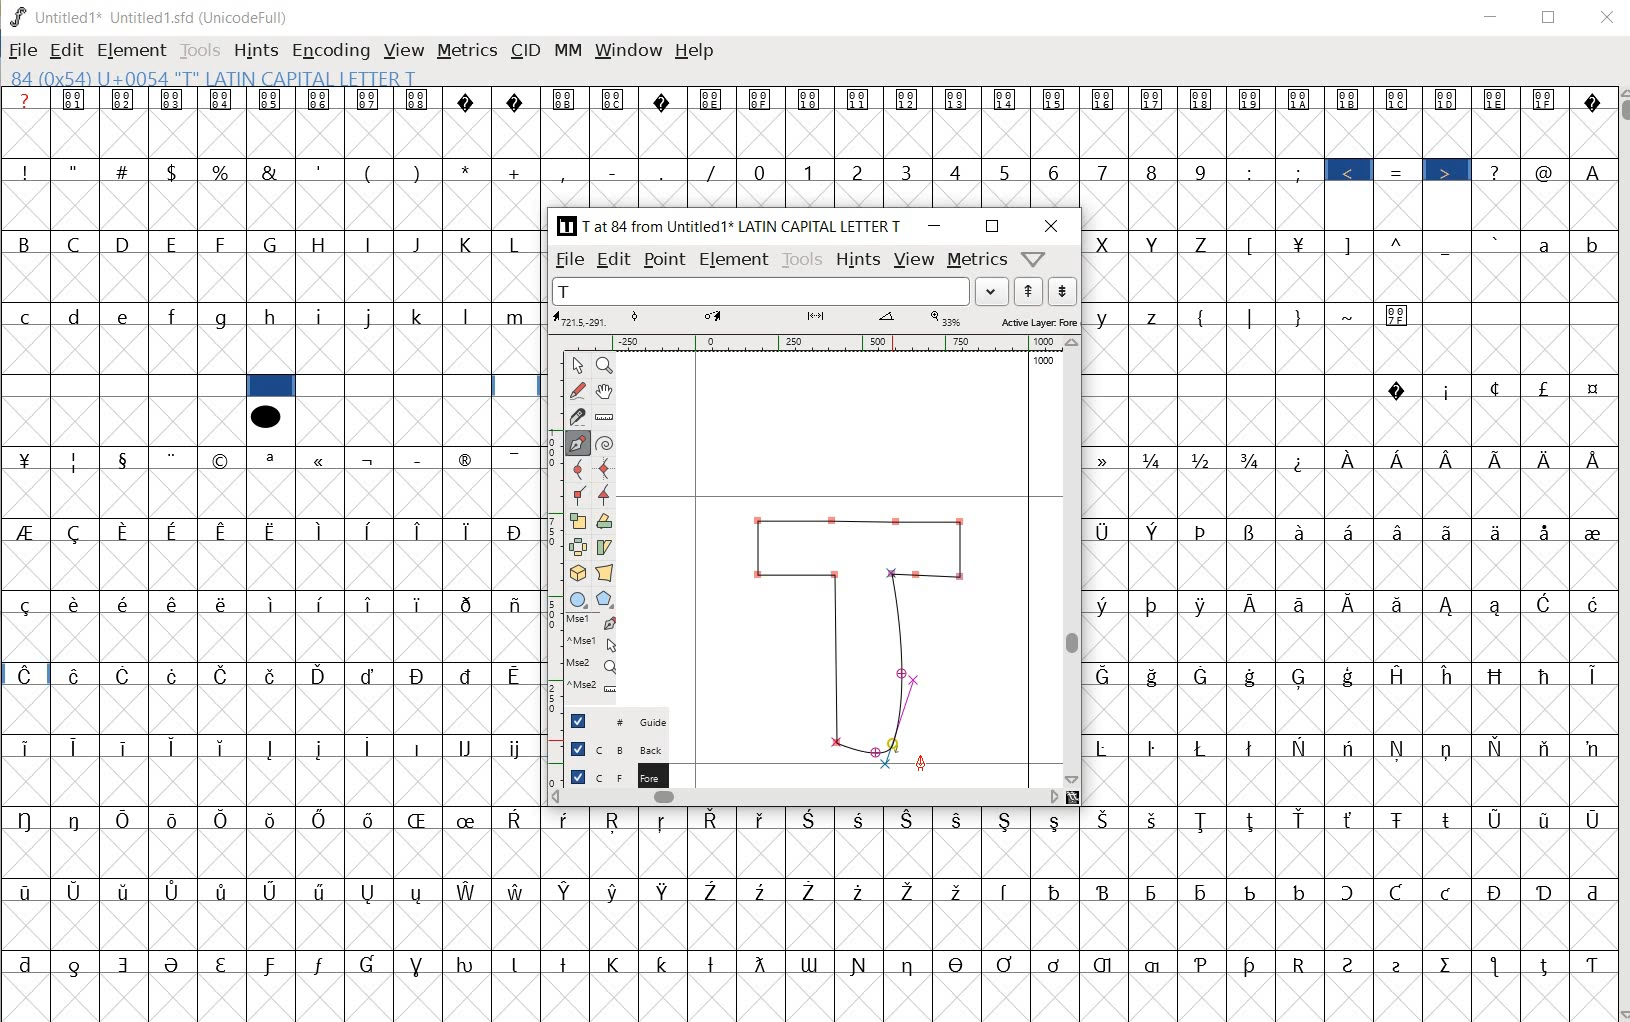 The image size is (1630, 1022). I want to click on Symbol, so click(77, 965).